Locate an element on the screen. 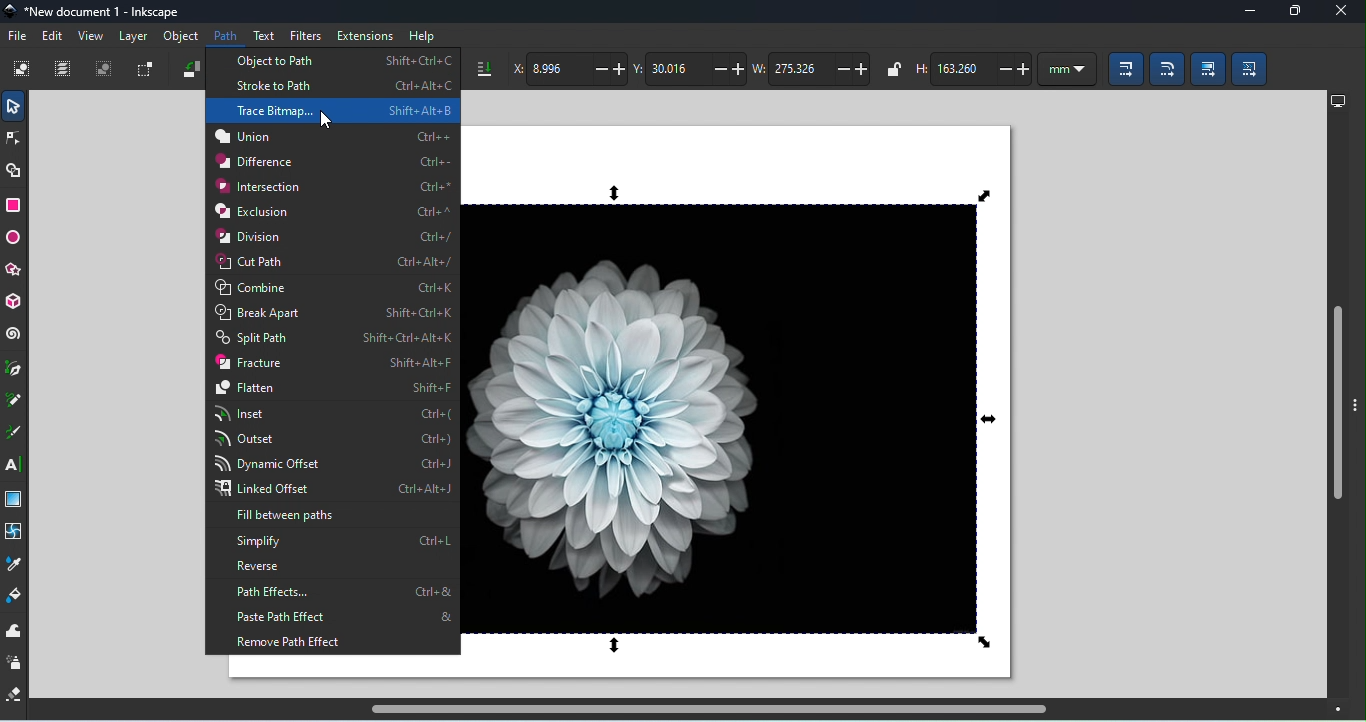  Stroke to path is located at coordinates (335, 87).